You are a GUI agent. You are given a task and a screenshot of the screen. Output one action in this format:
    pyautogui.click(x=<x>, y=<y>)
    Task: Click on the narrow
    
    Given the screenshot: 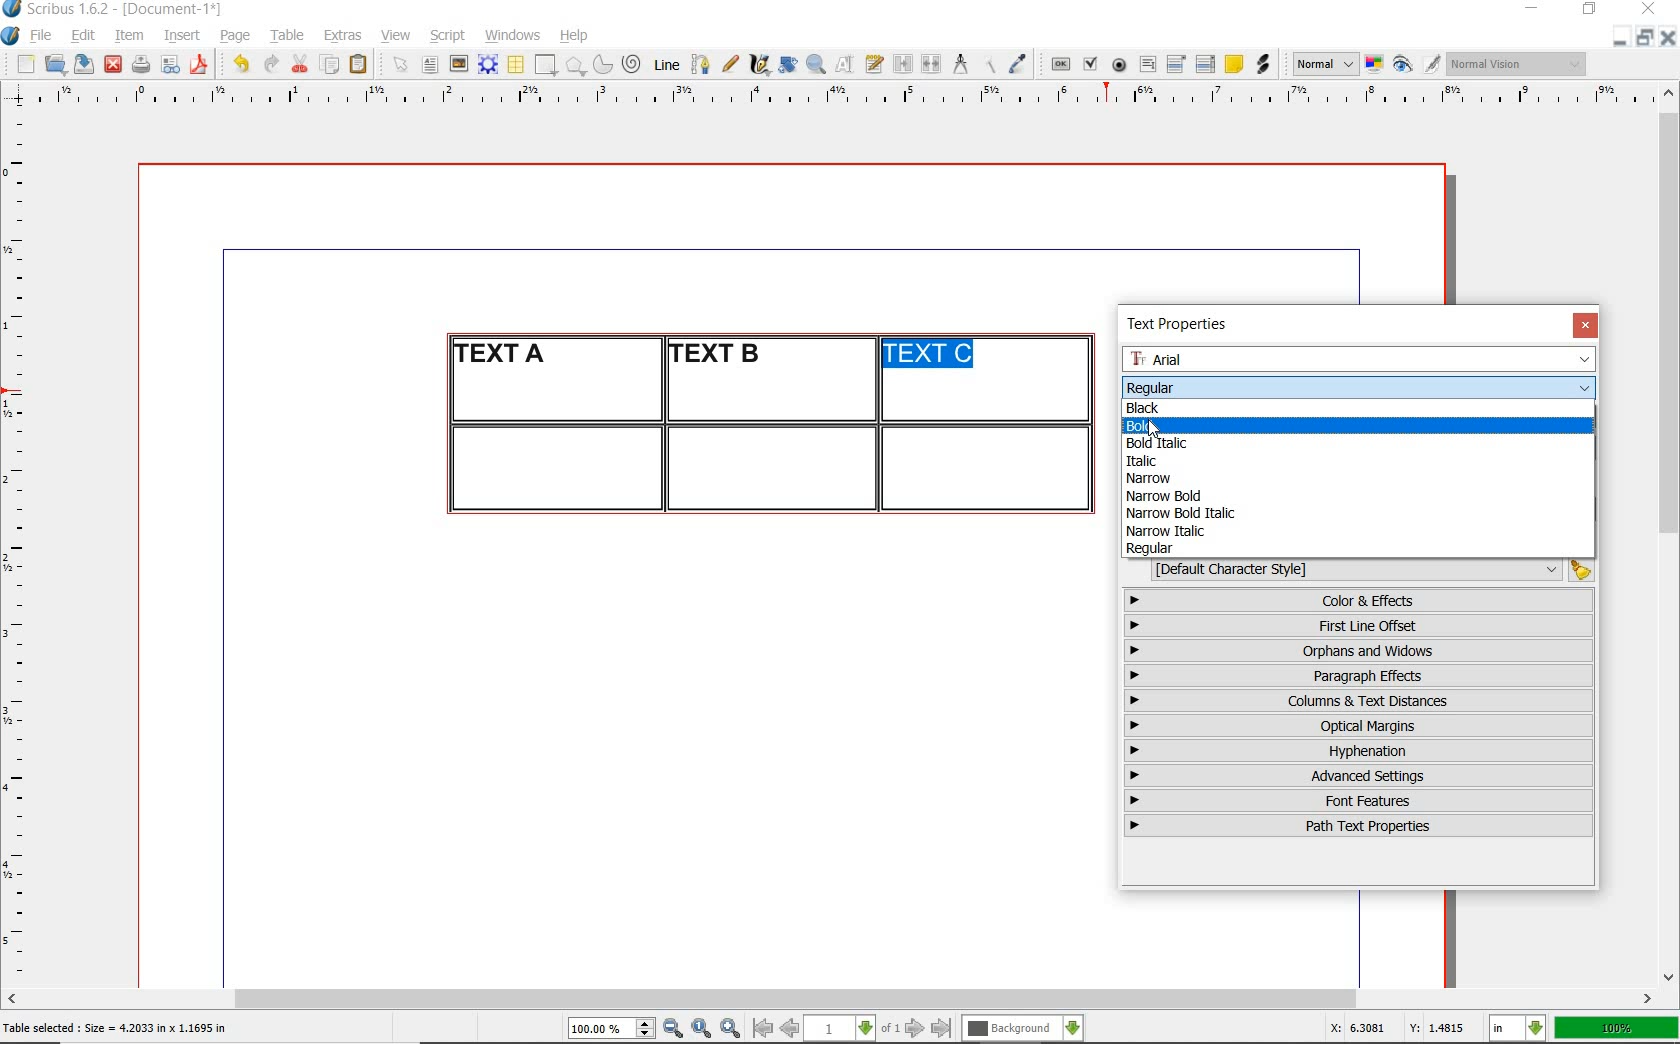 What is the action you would take?
    pyautogui.click(x=1157, y=479)
    